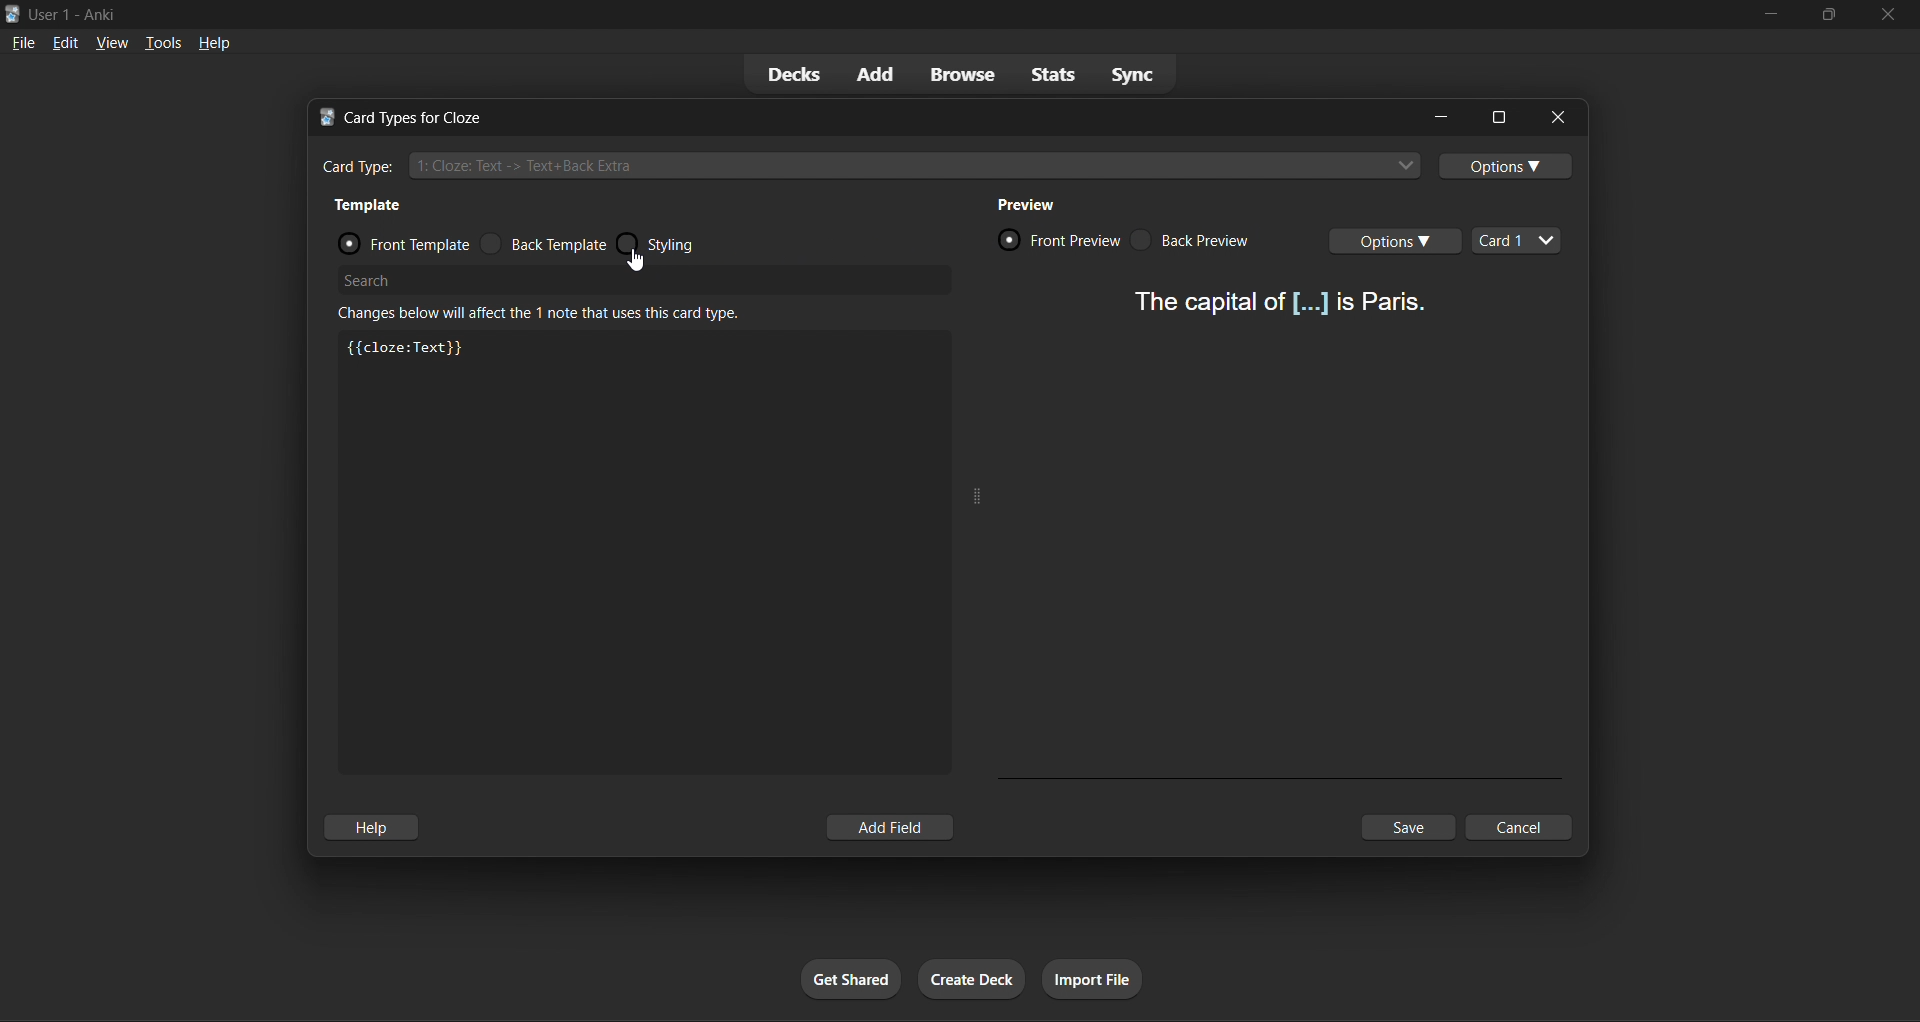 This screenshot has height=1022, width=1920. I want to click on title bar, so click(875, 13).